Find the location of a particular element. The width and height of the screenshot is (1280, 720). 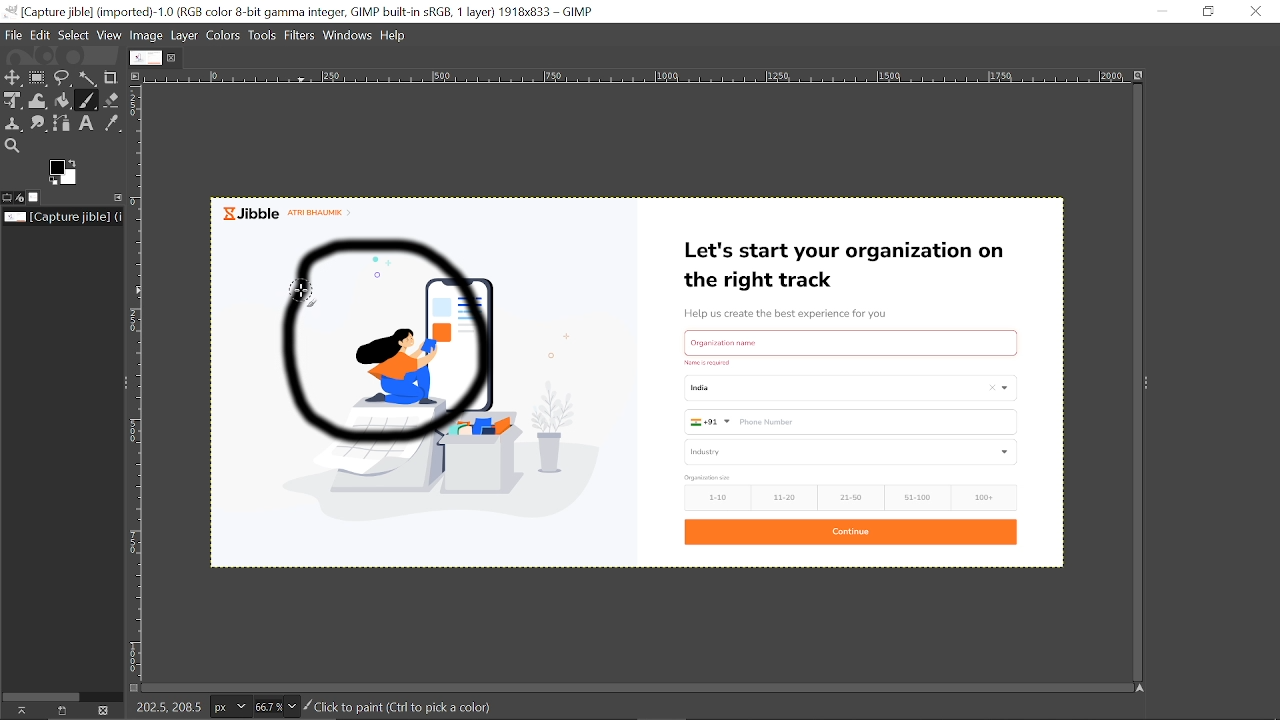

Scale is located at coordinates (639, 78).